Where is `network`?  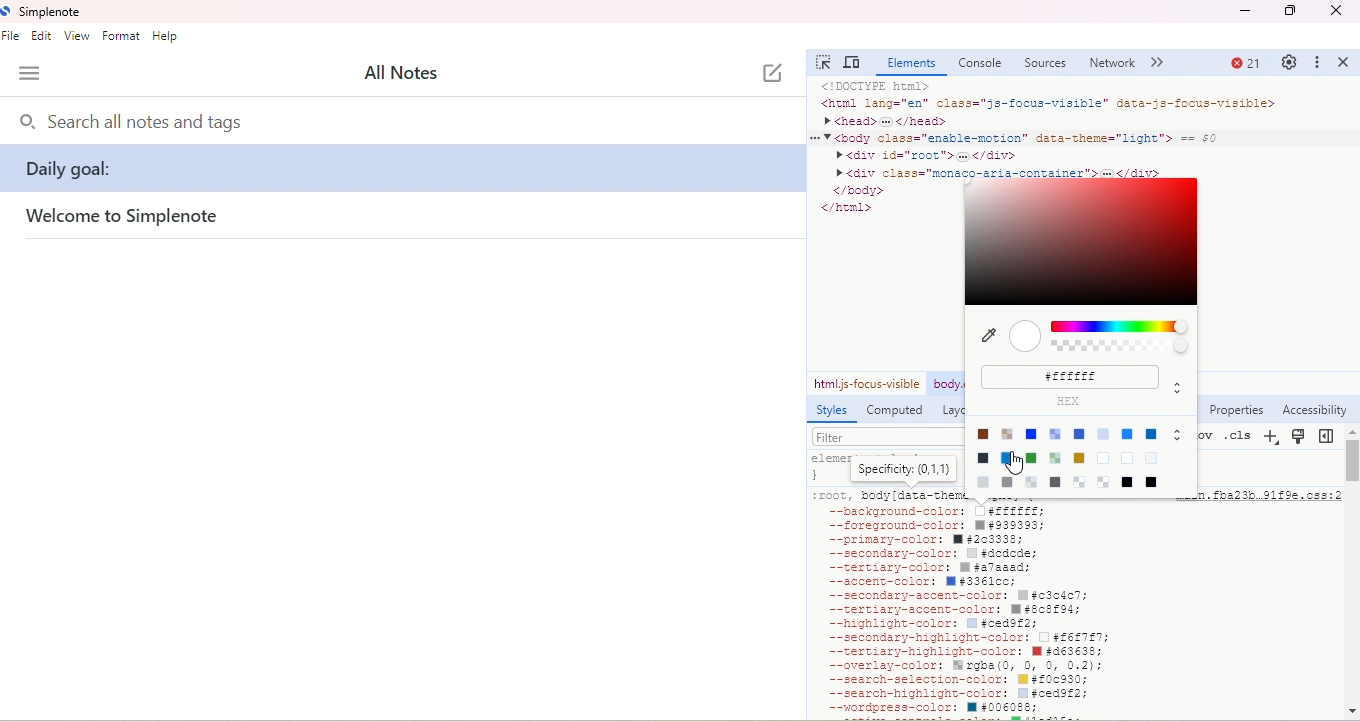
network is located at coordinates (1113, 63).